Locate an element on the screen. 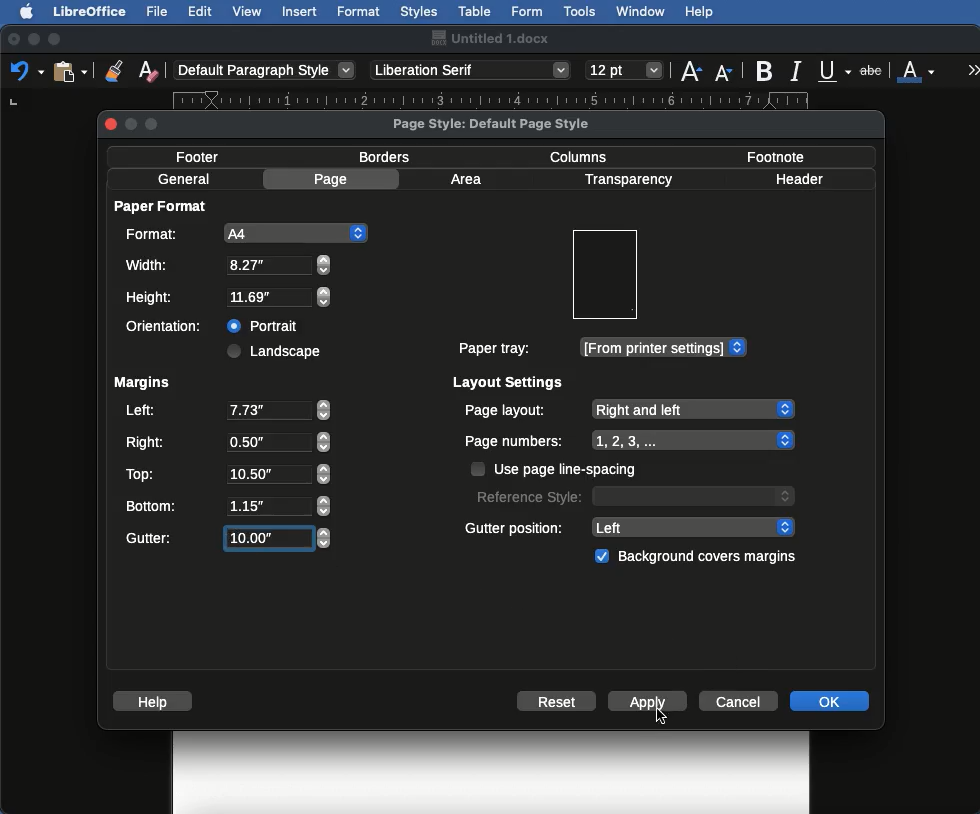 Image resolution: width=980 pixels, height=814 pixels. Cancel is located at coordinates (741, 700).